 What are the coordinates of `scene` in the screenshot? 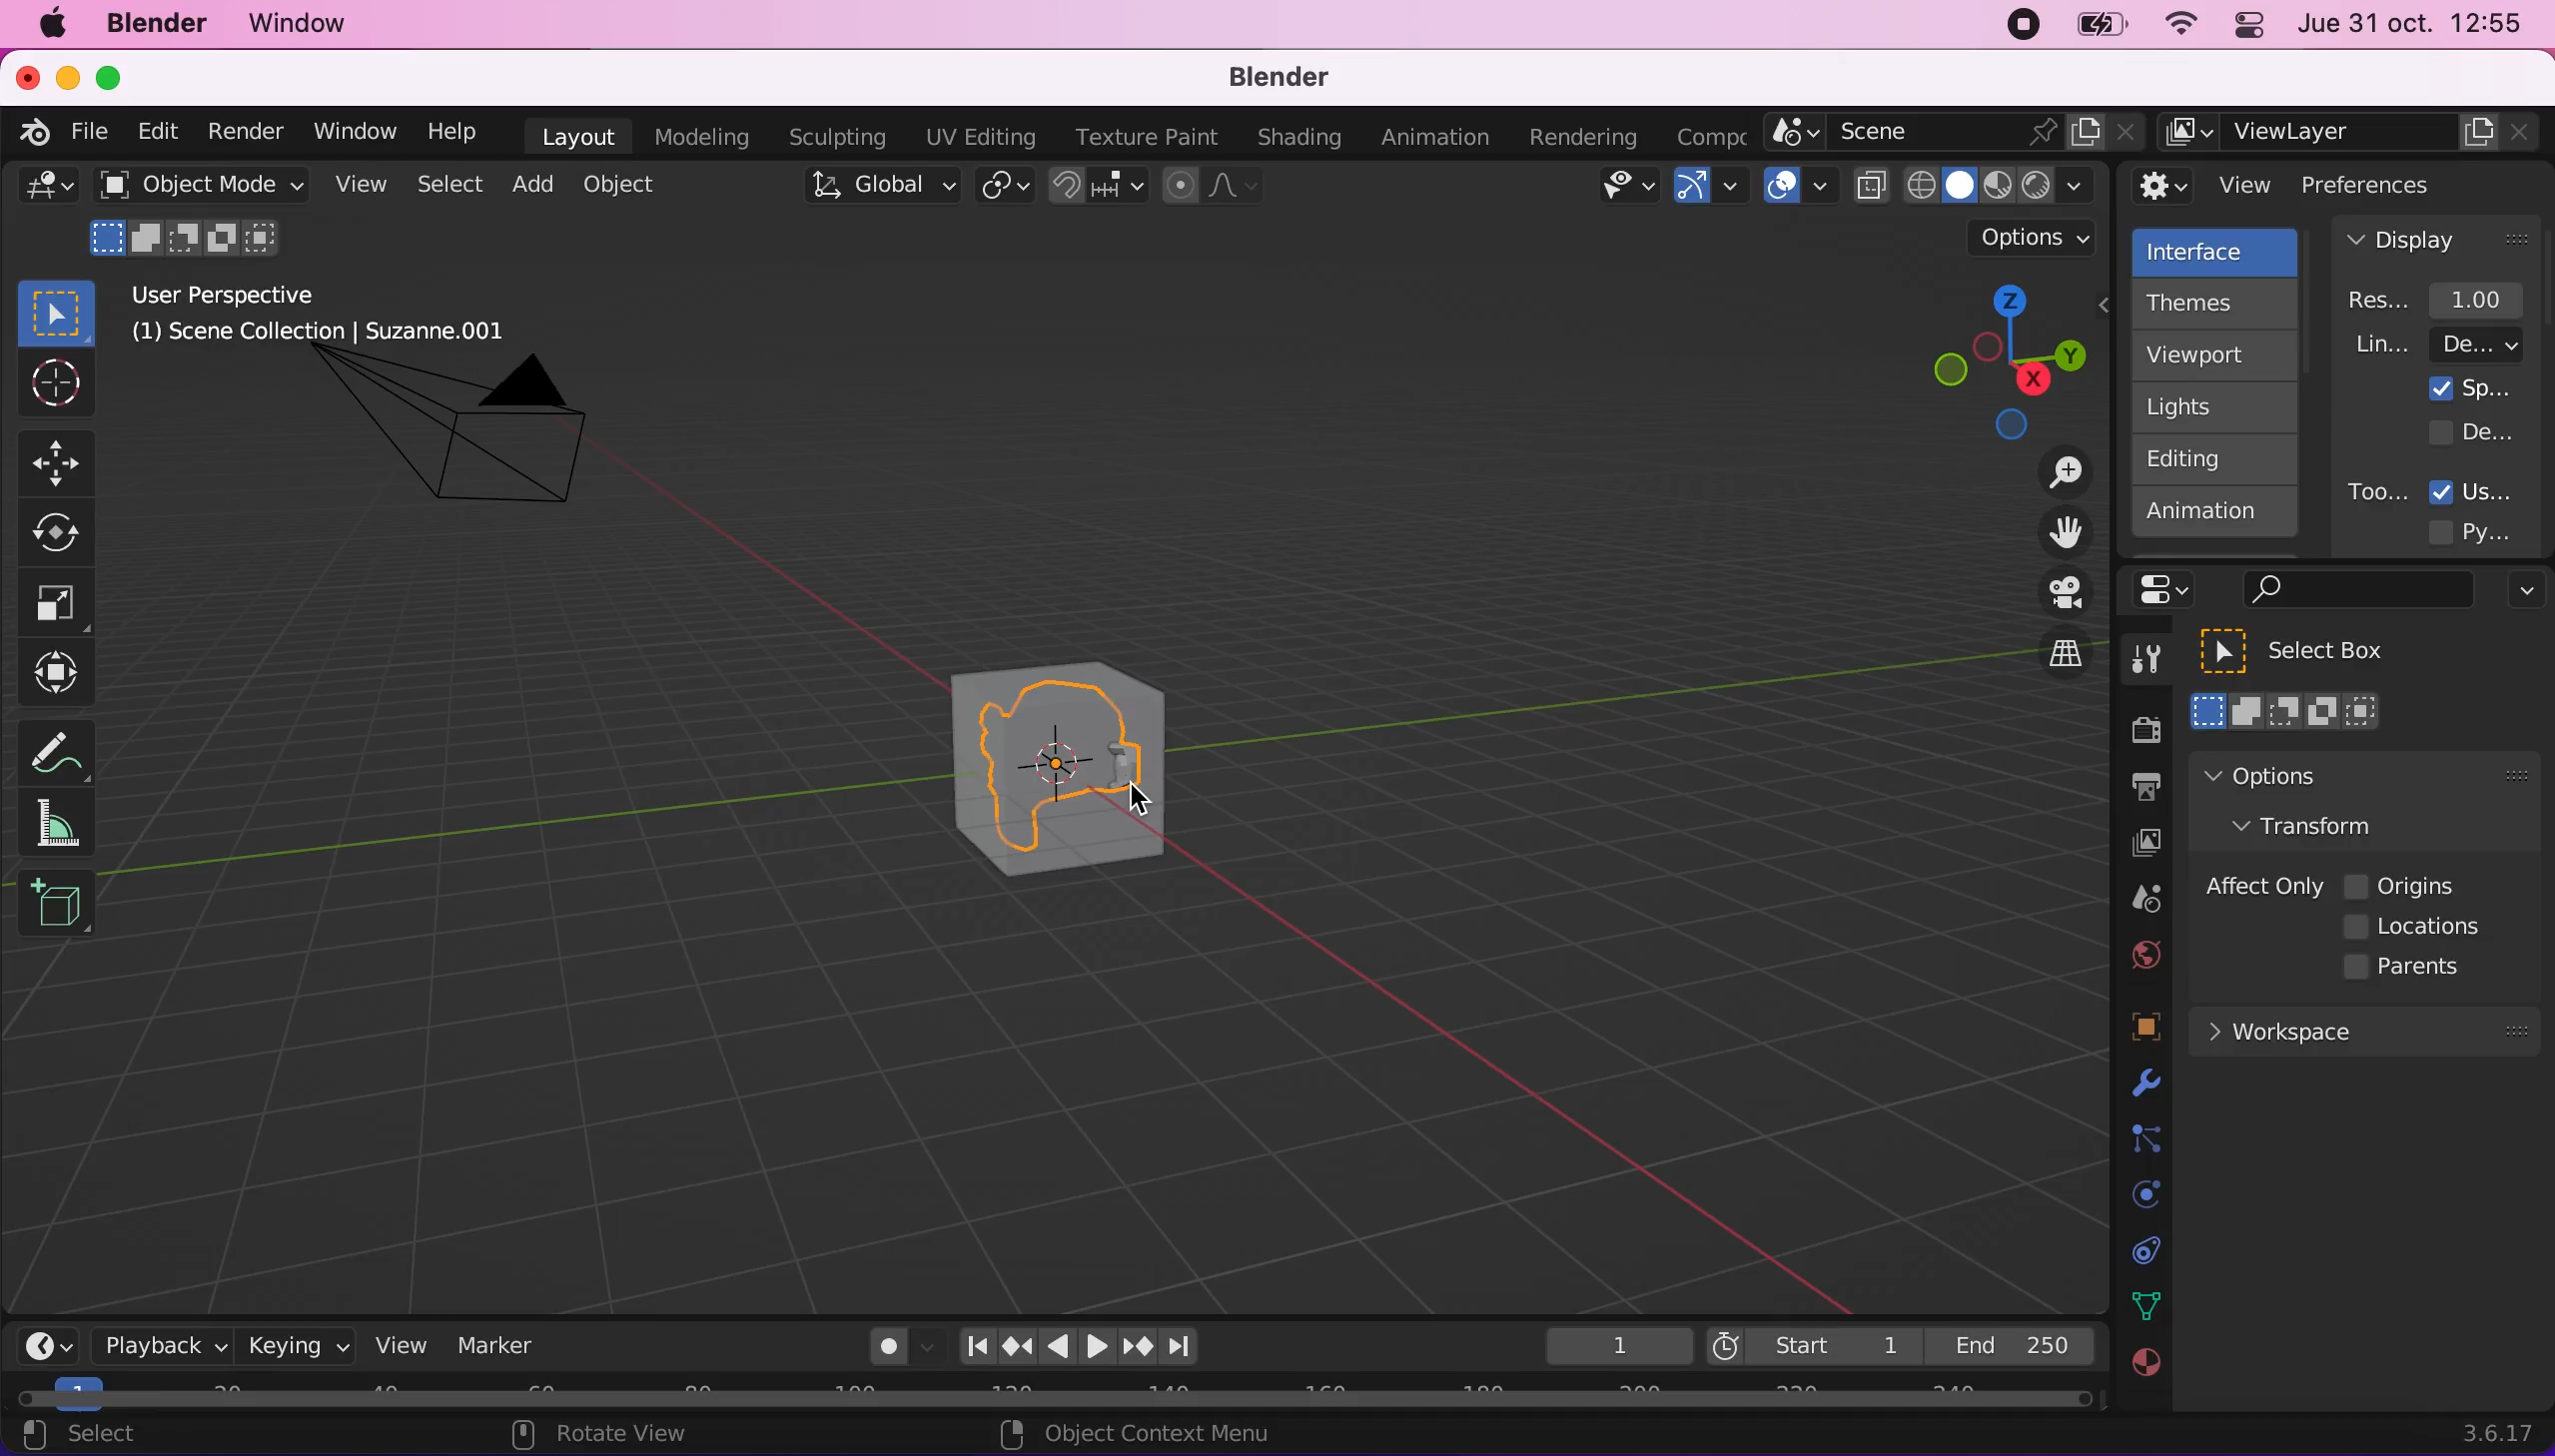 It's located at (1955, 133).